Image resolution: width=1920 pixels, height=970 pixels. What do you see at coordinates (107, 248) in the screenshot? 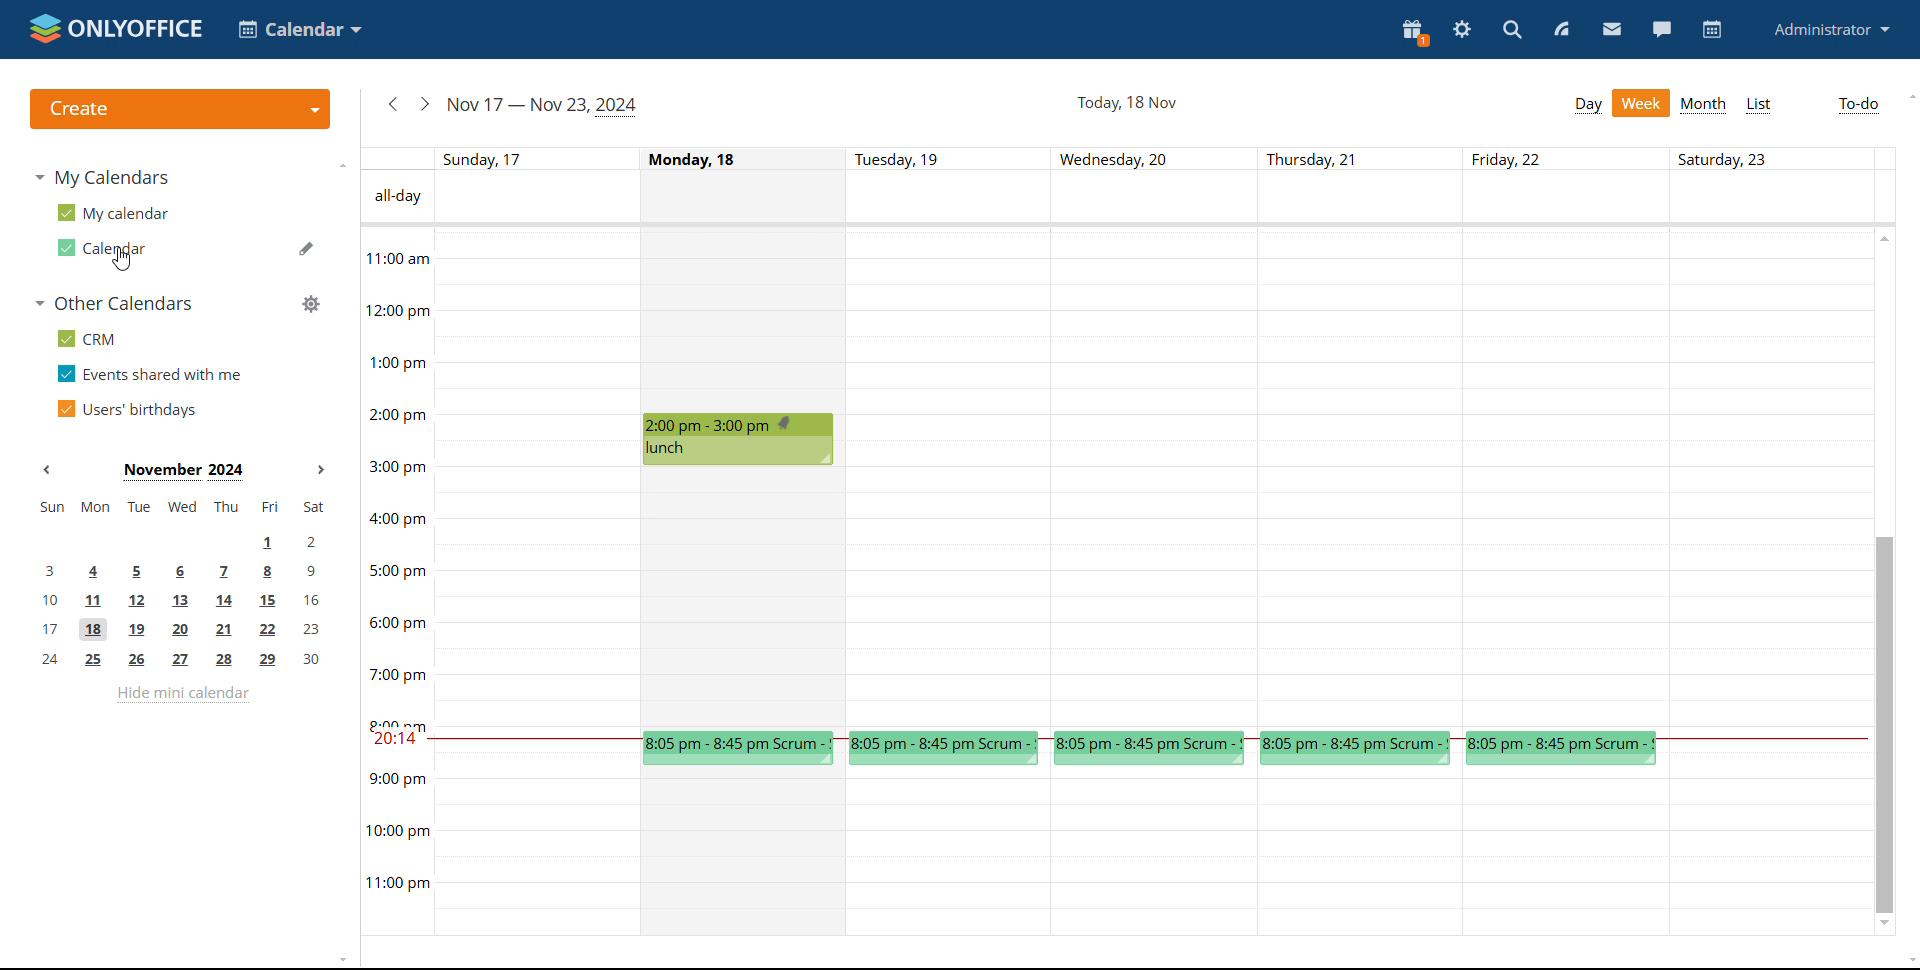
I see `second calendar` at bounding box center [107, 248].